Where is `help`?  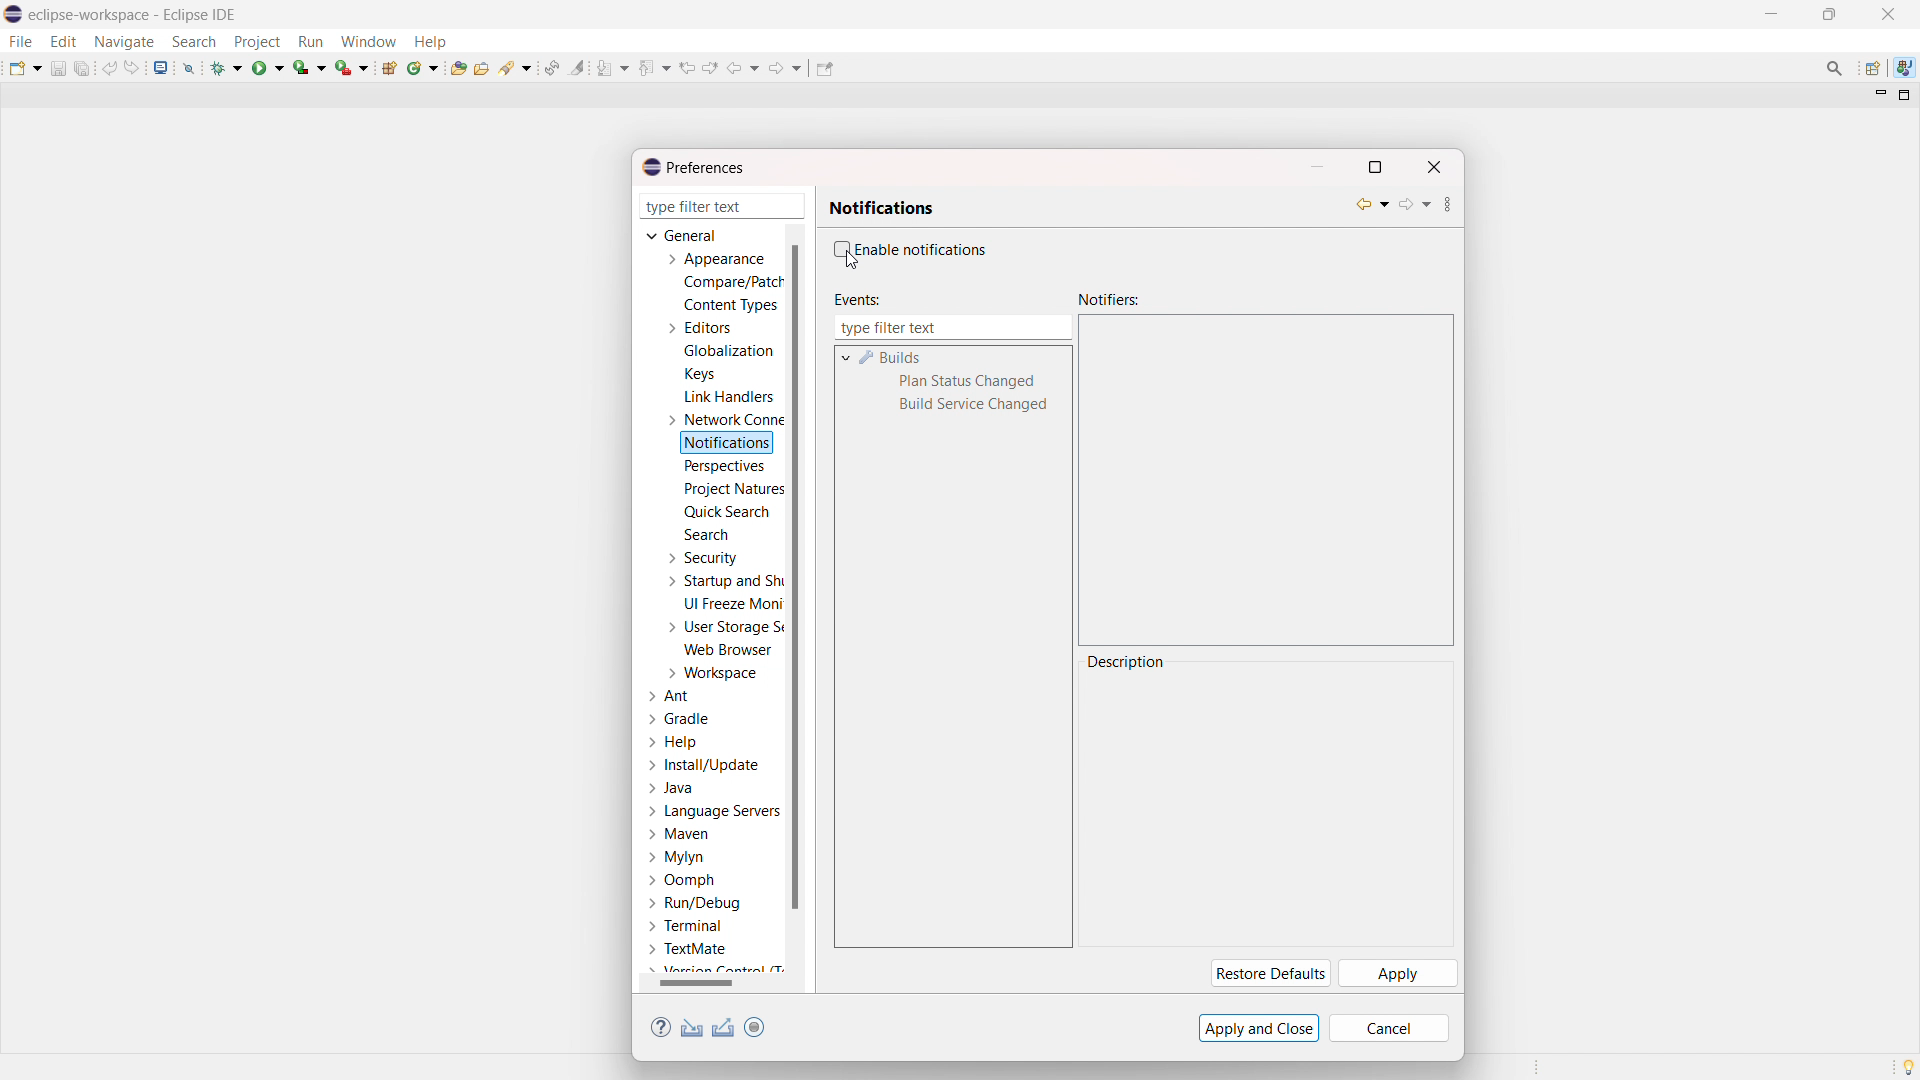 help is located at coordinates (674, 742).